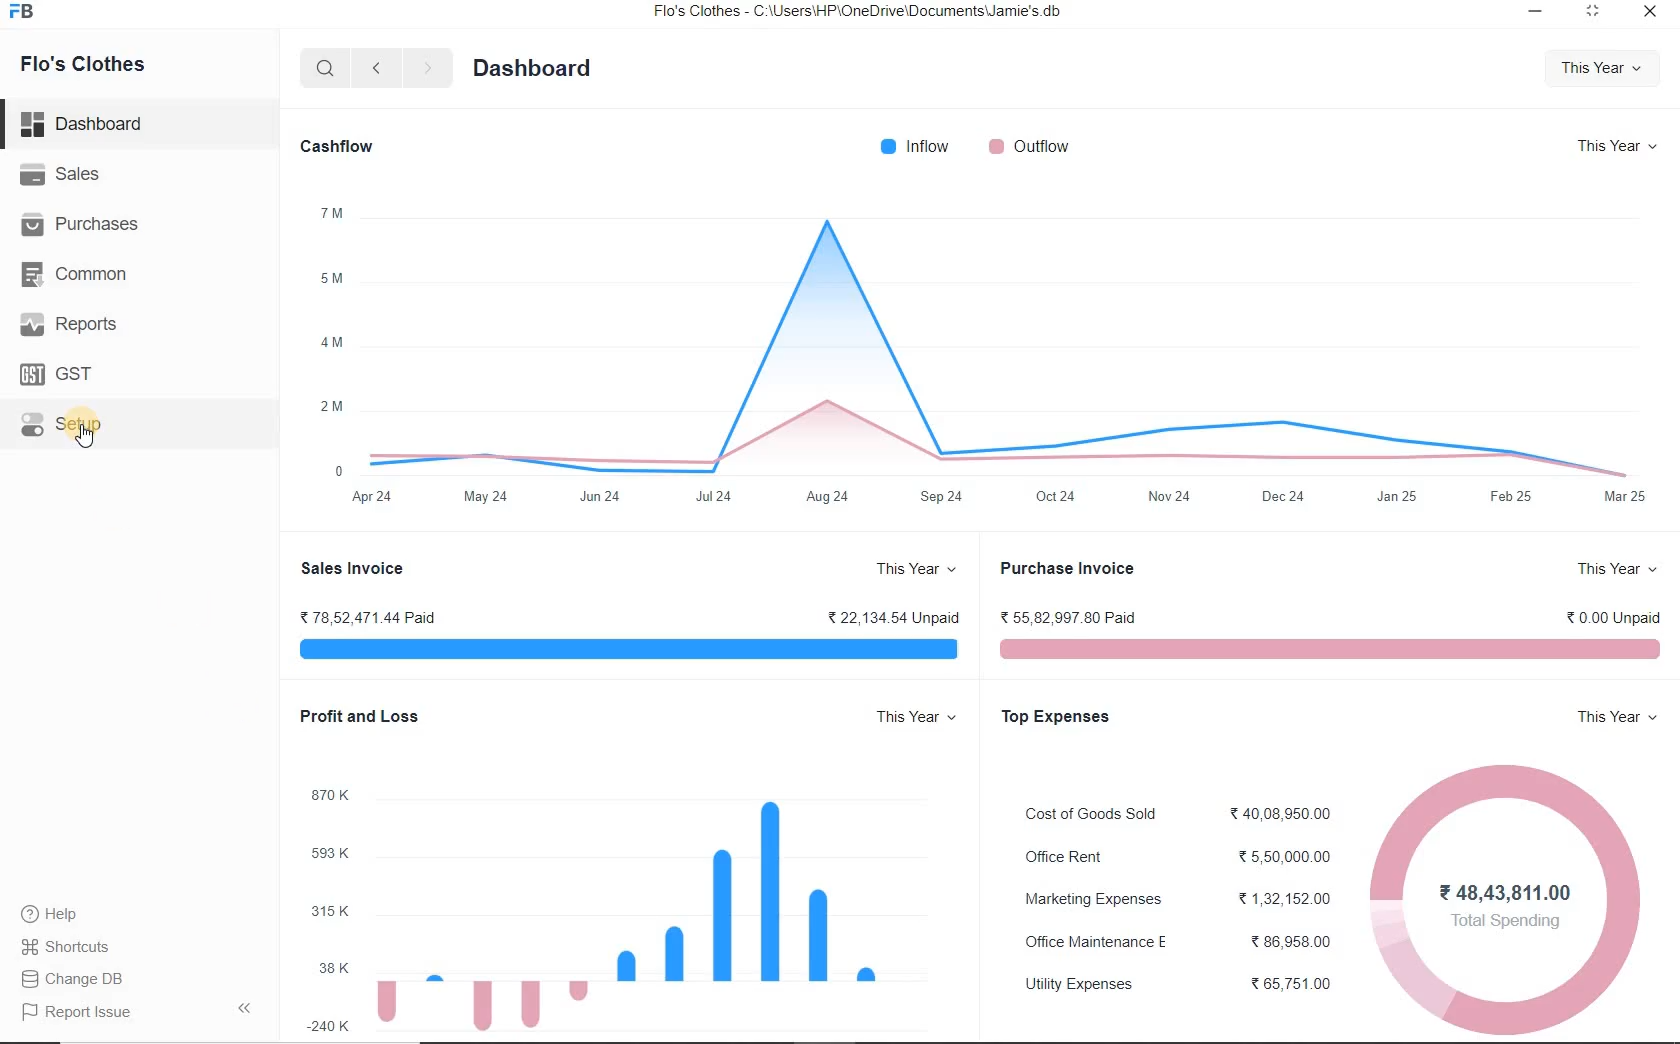 This screenshot has height=1044, width=1680. What do you see at coordinates (86, 63) in the screenshot?
I see `Flo's Clothes` at bounding box center [86, 63].